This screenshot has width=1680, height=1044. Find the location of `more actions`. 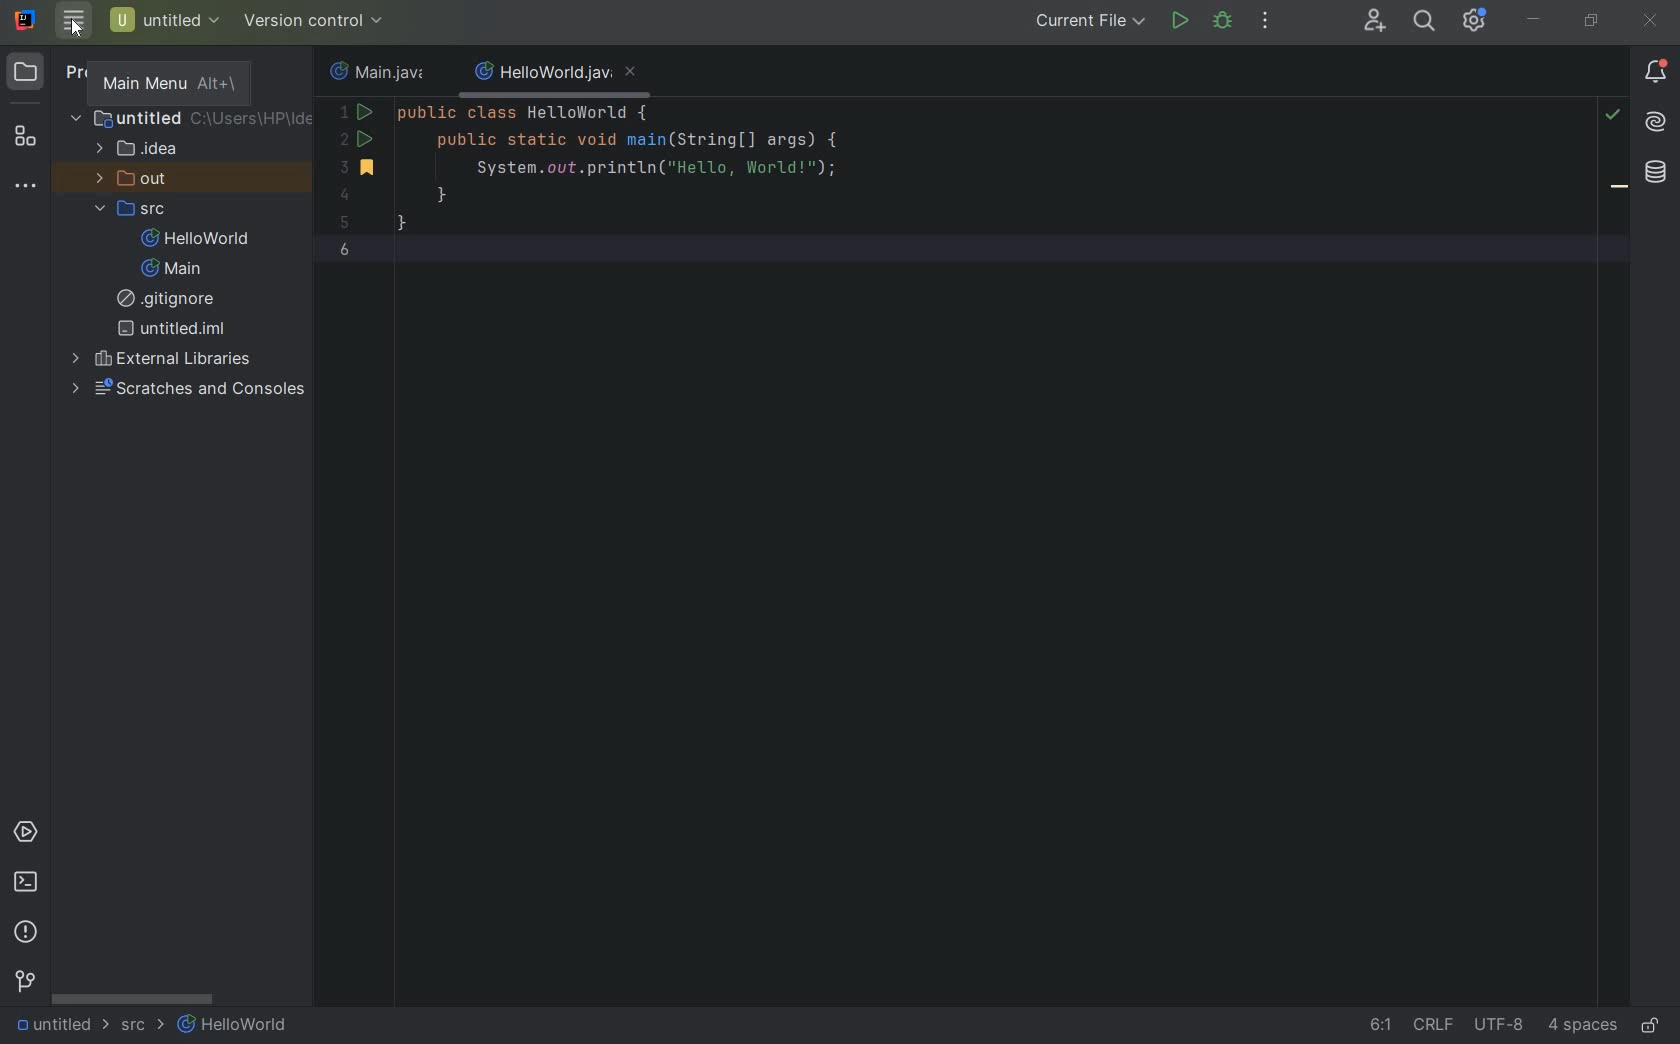

more actions is located at coordinates (1269, 24).